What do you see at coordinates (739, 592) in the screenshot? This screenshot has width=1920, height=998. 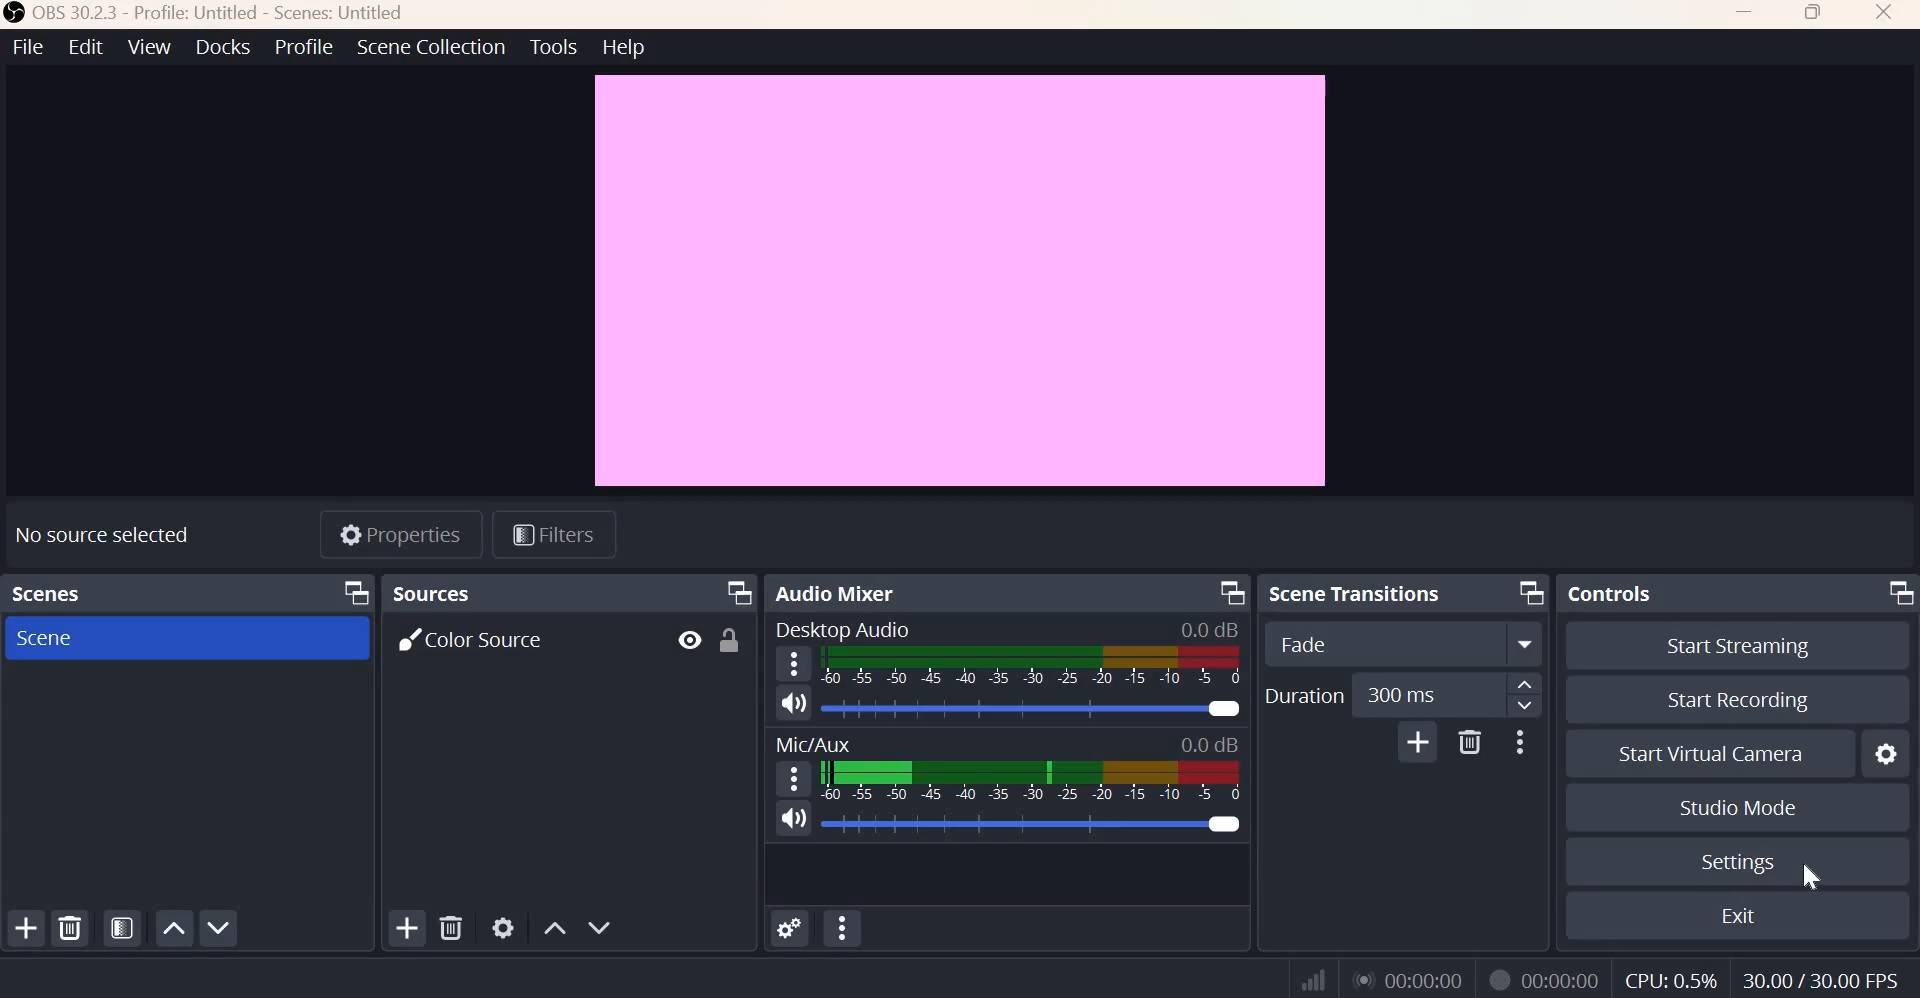 I see `Dock Options icon` at bounding box center [739, 592].